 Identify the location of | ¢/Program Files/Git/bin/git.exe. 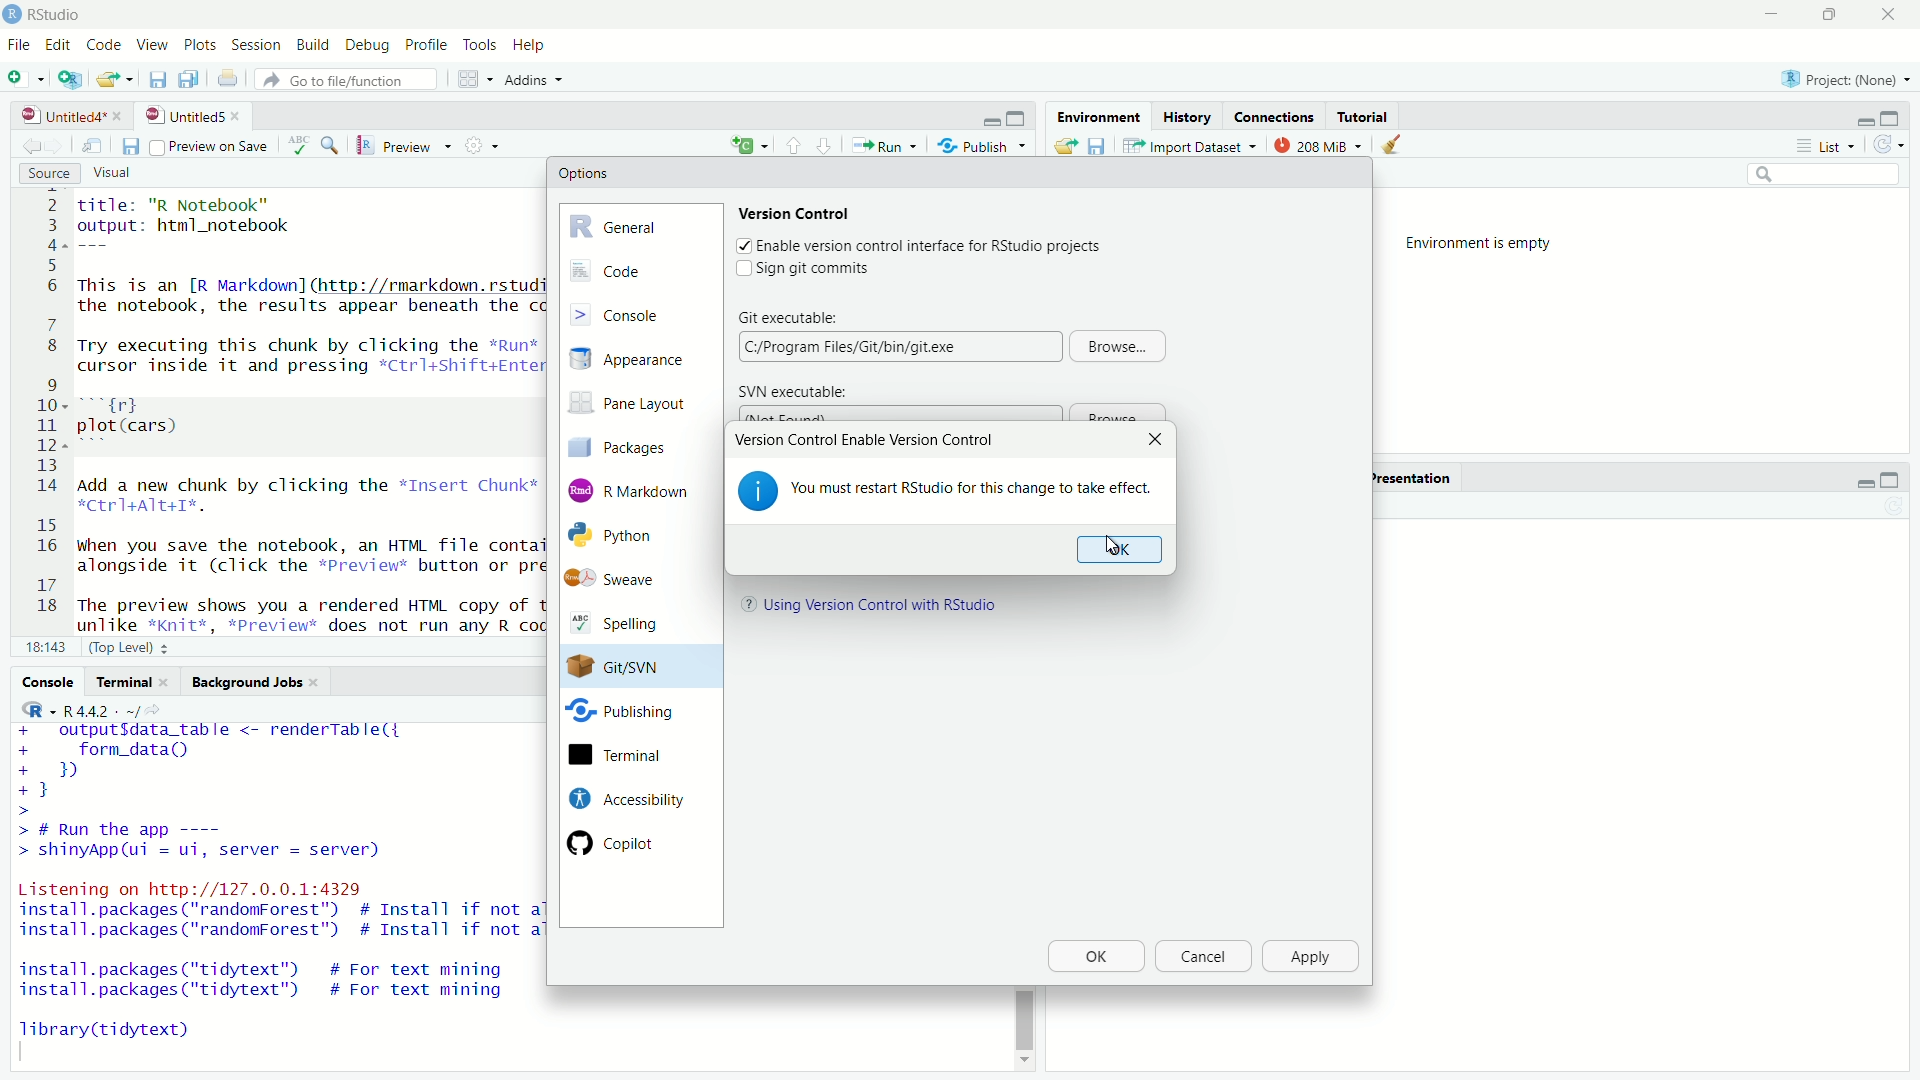
(897, 346).